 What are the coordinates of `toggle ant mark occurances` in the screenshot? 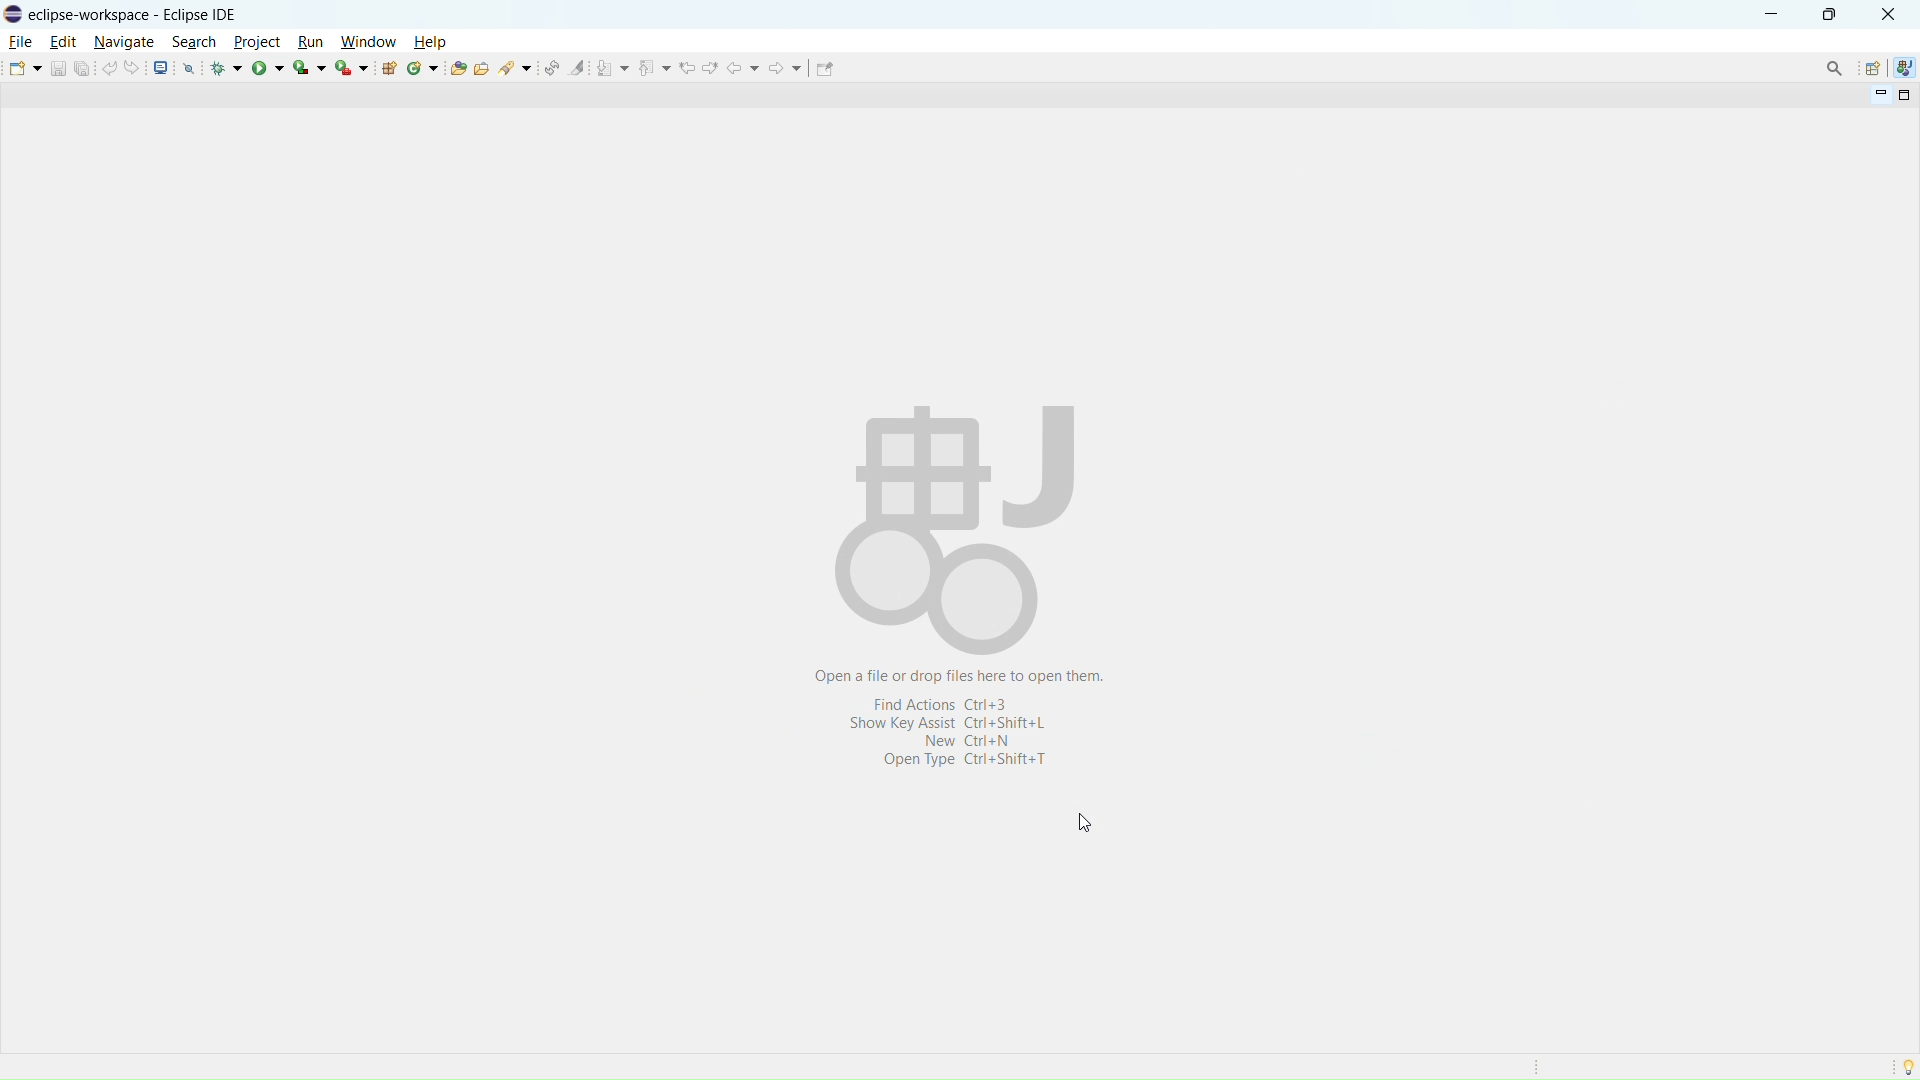 It's located at (578, 67).